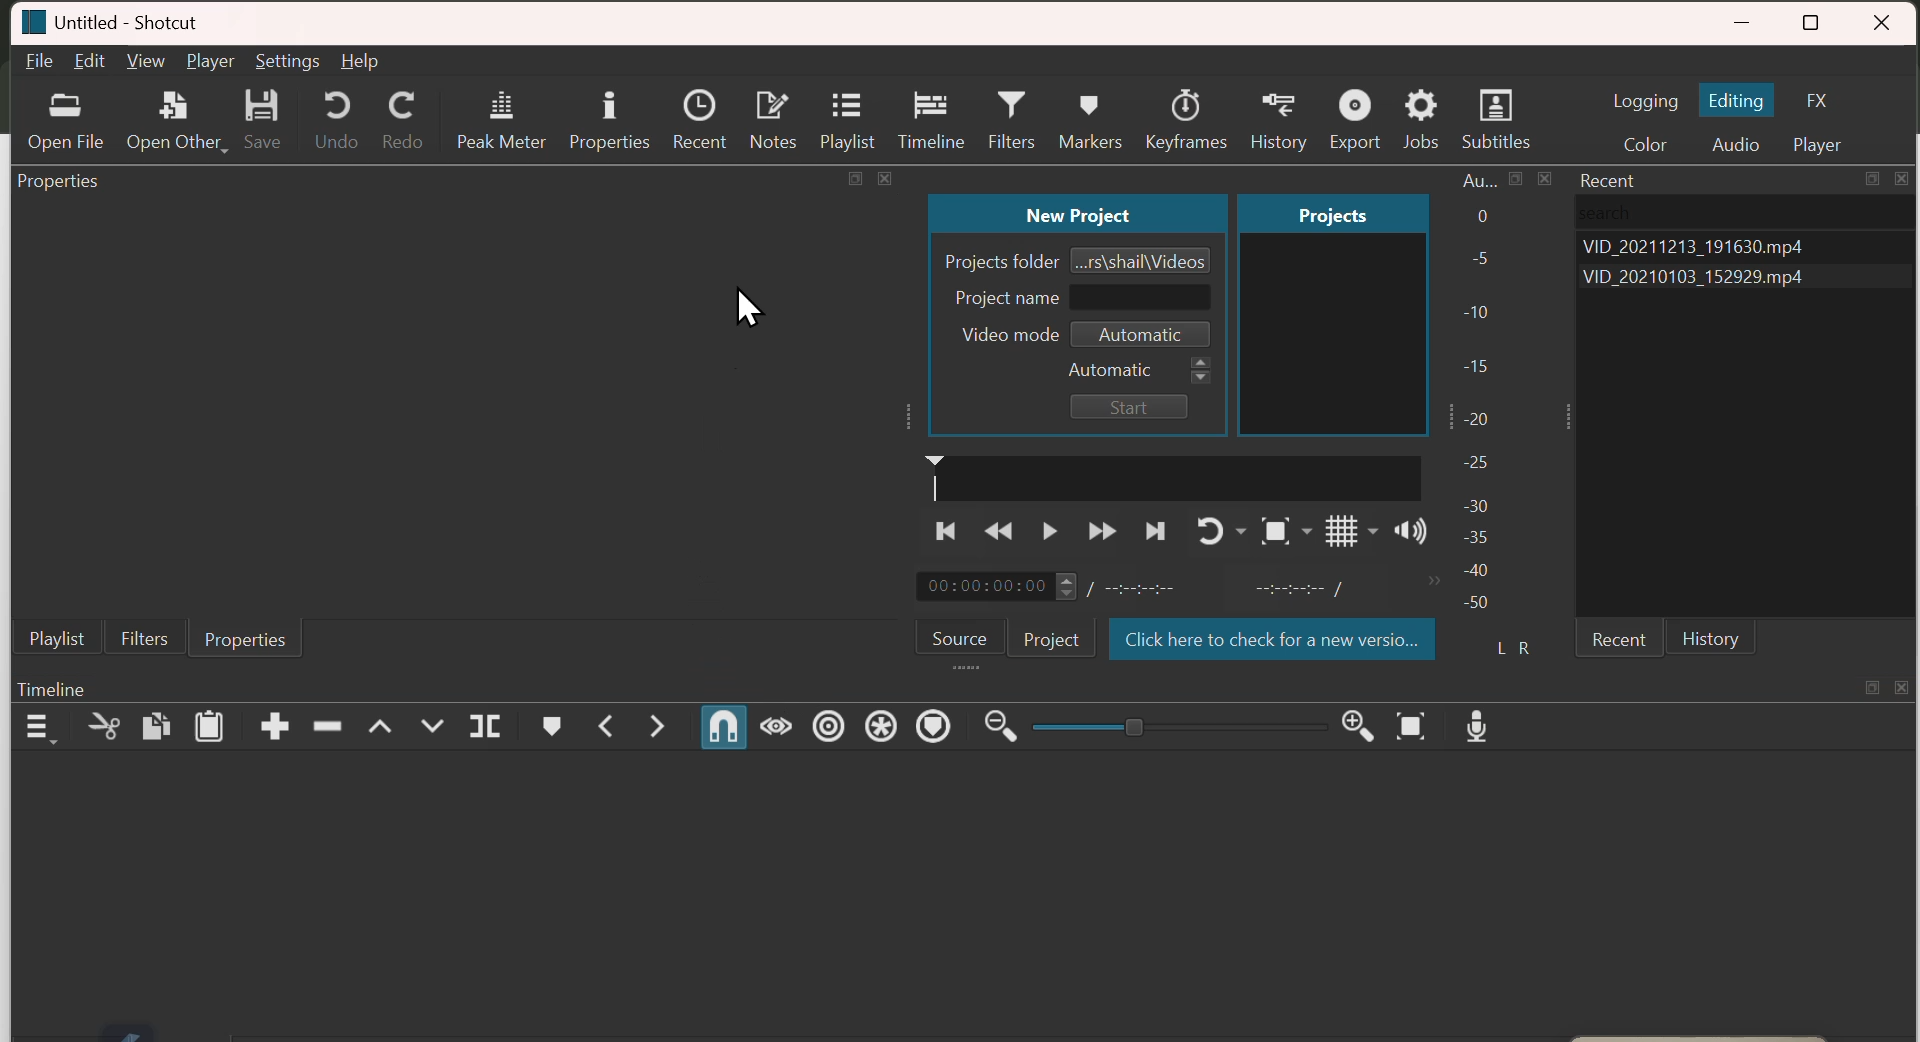 The image size is (1920, 1042). What do you see at coordinates (327, 728) in the screenshot?
I see `Ripple` at bounding box center [327, 728].